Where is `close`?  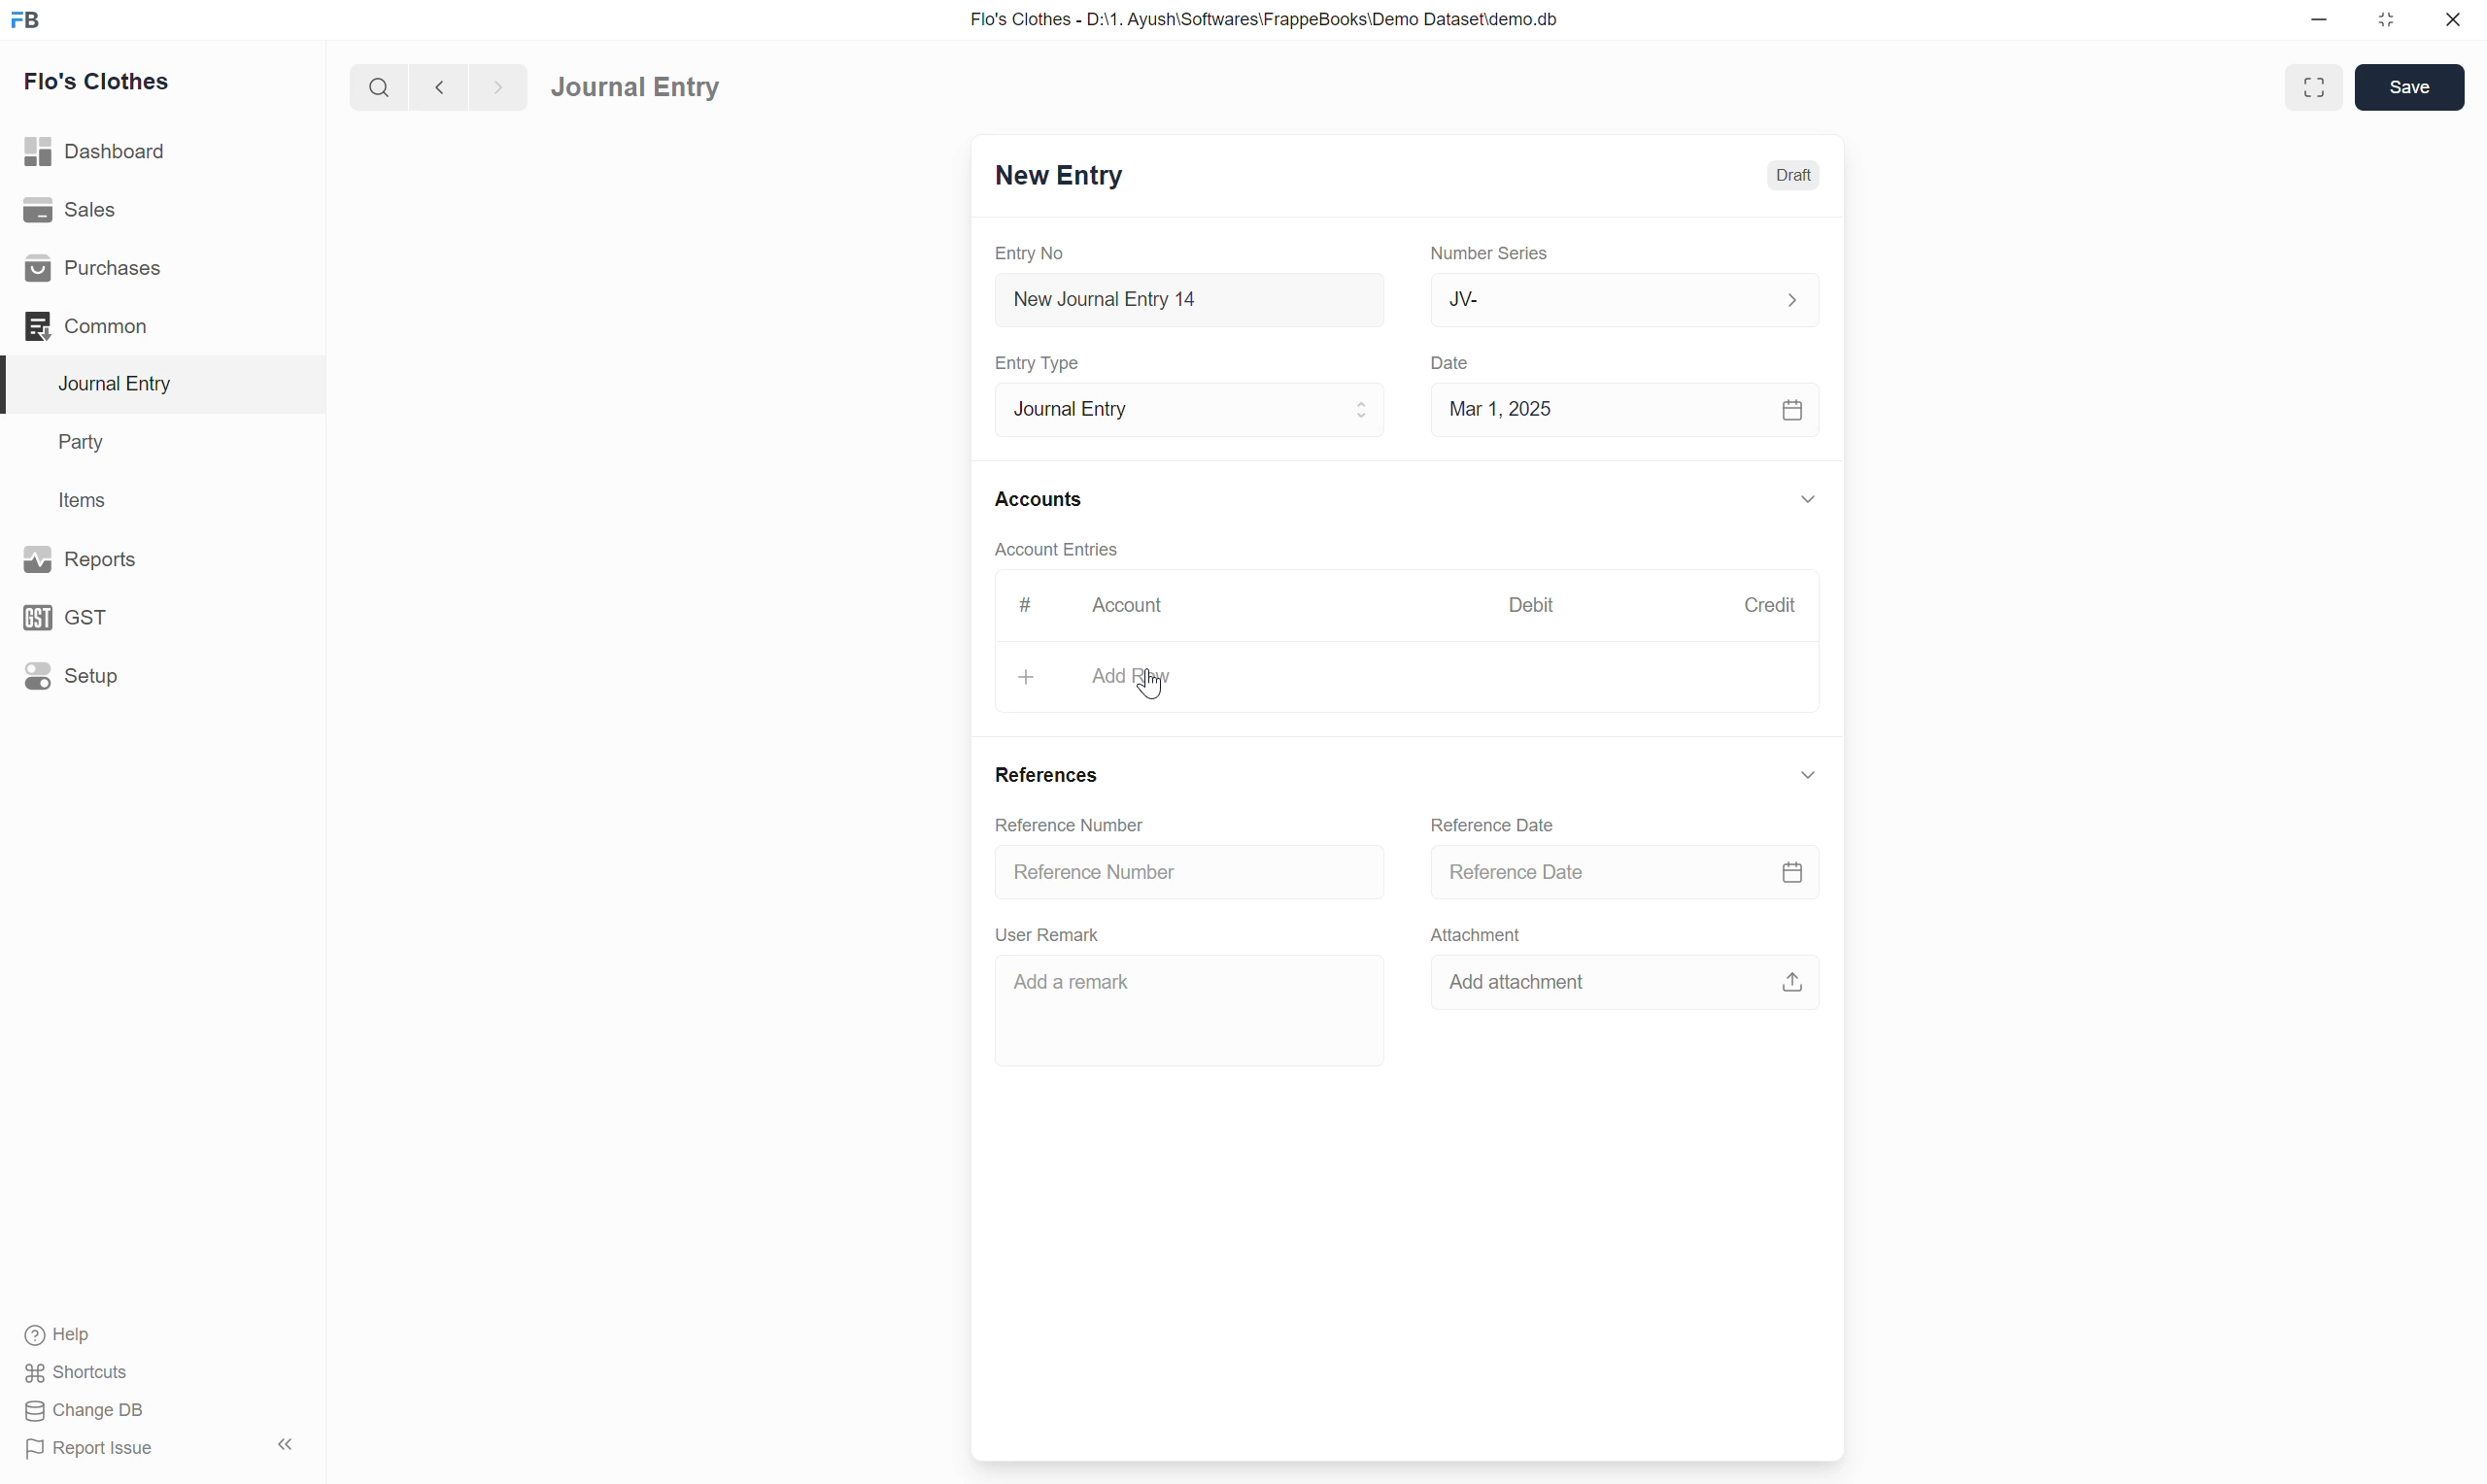
close is located at coordinates (2453, 19).